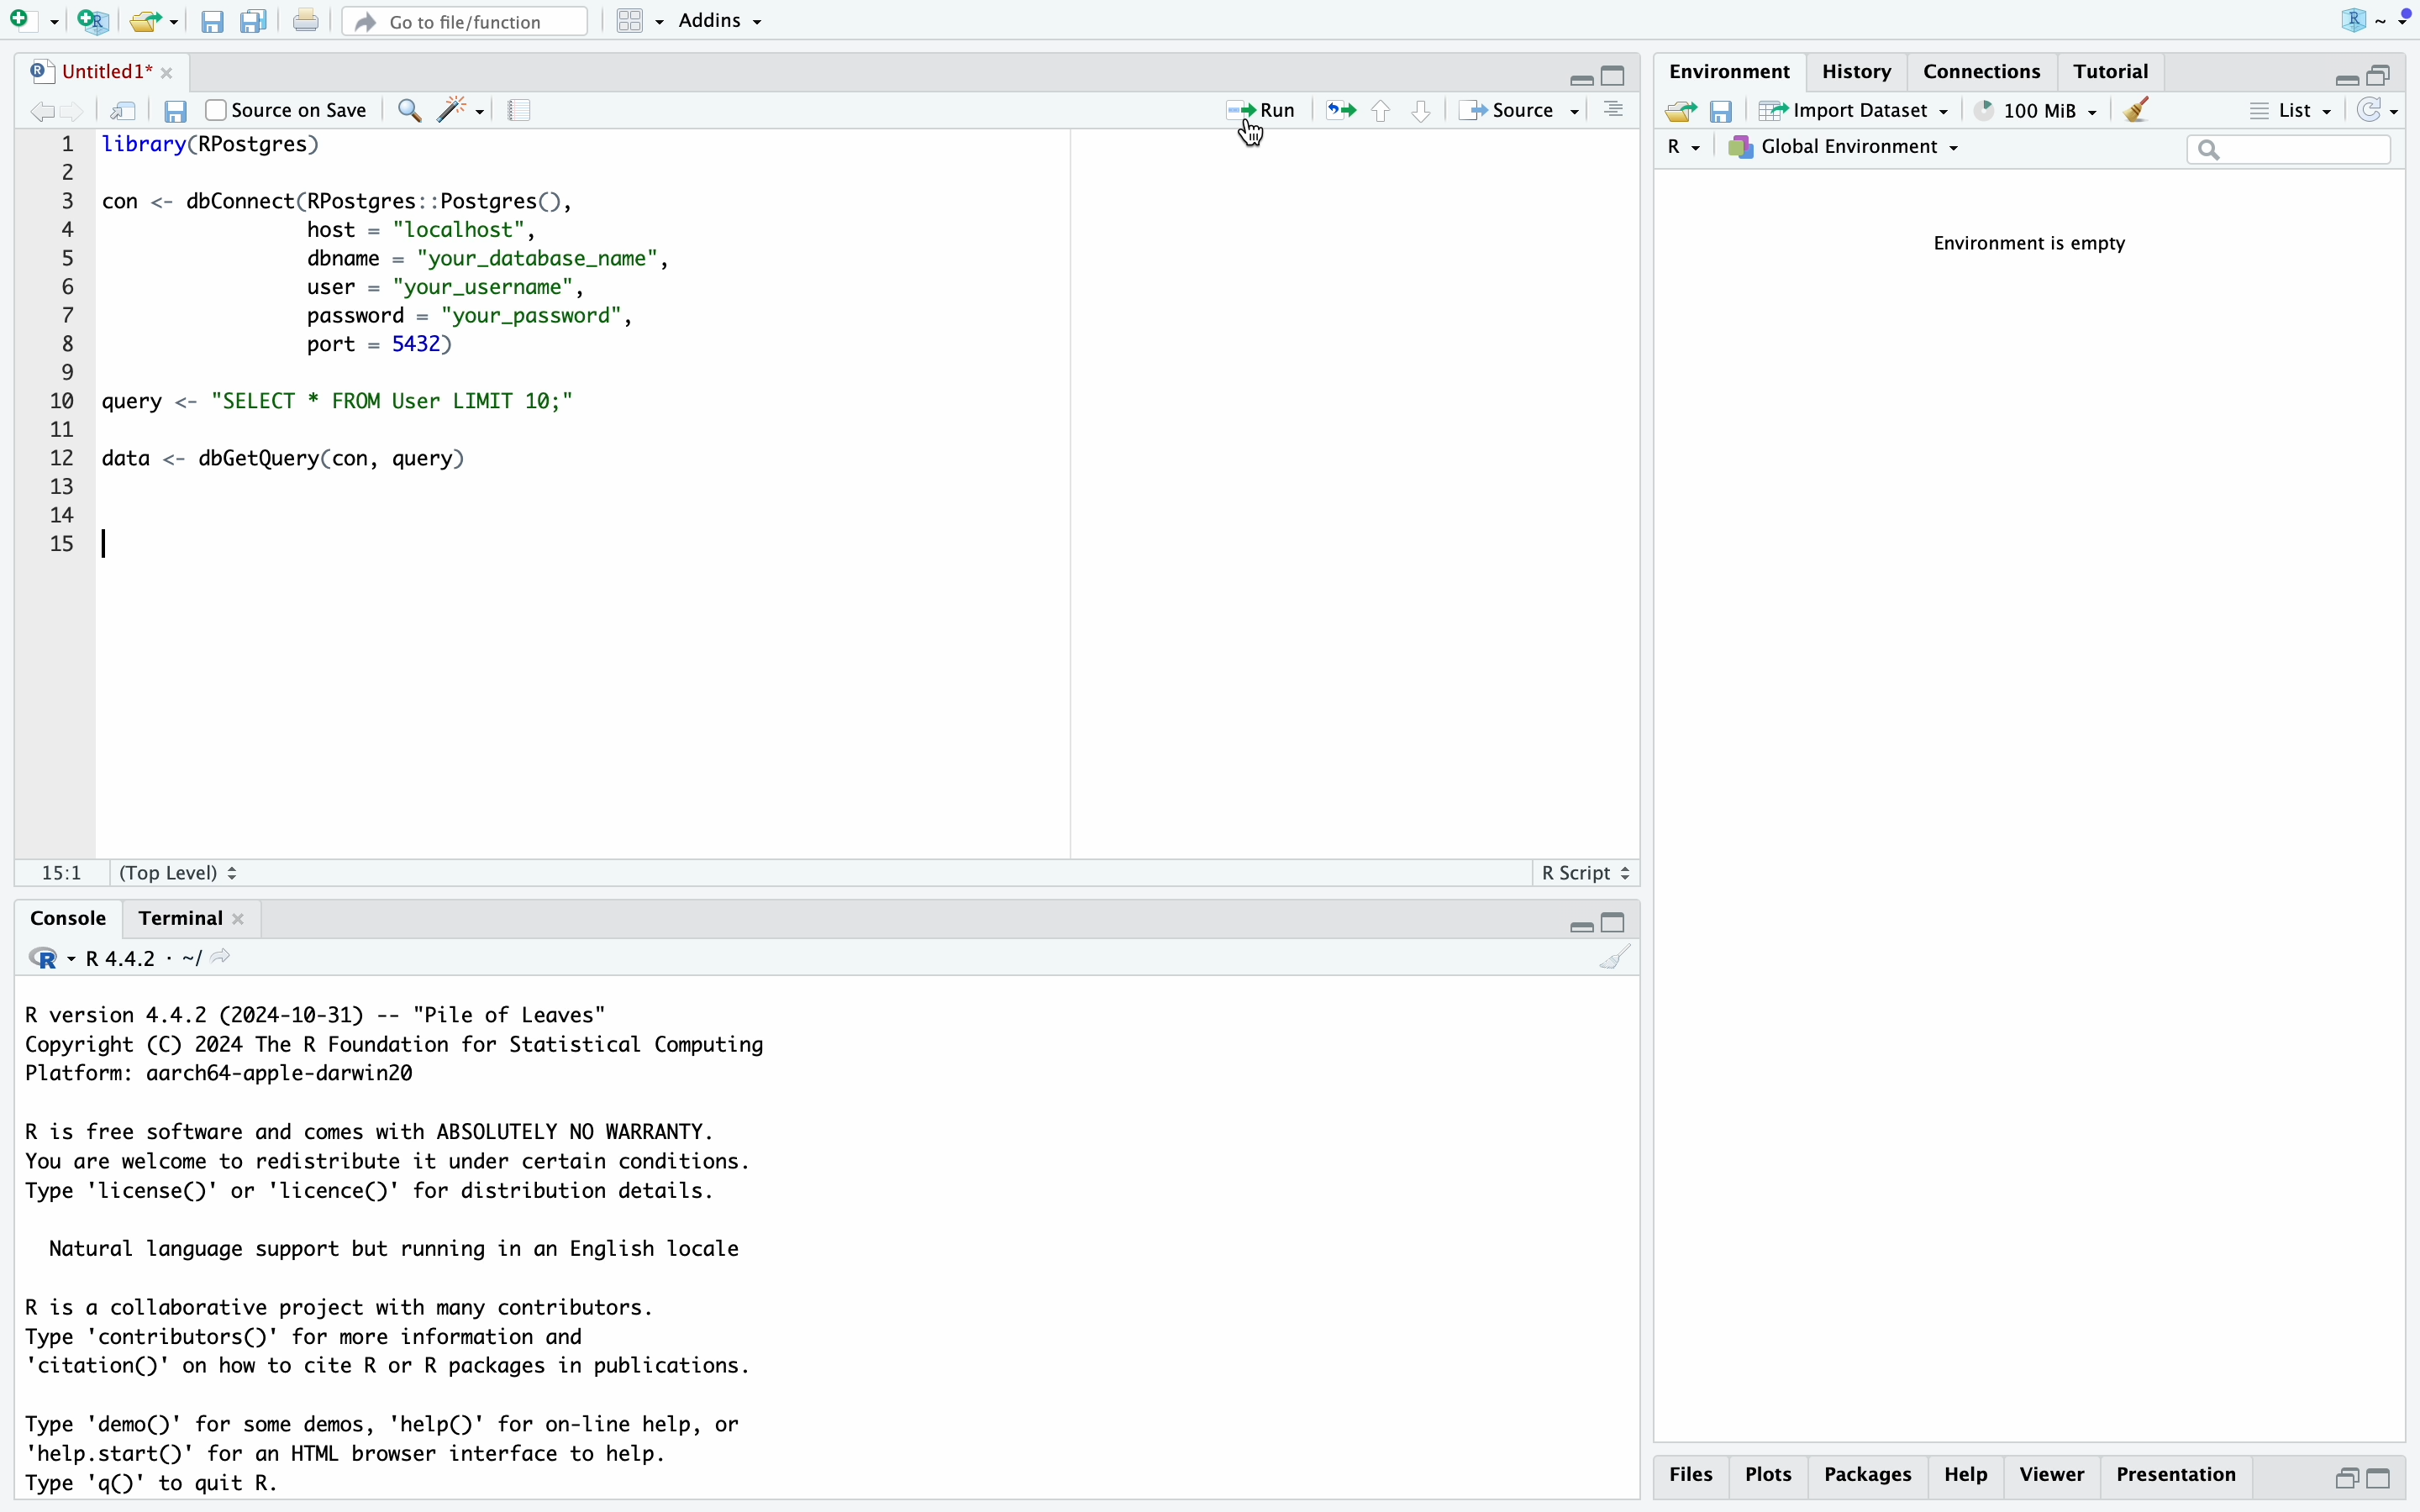 The image size is (2420, 1512). Describe the element at coordinates (723, 19) in the screenshot. I see `addins` at that location.